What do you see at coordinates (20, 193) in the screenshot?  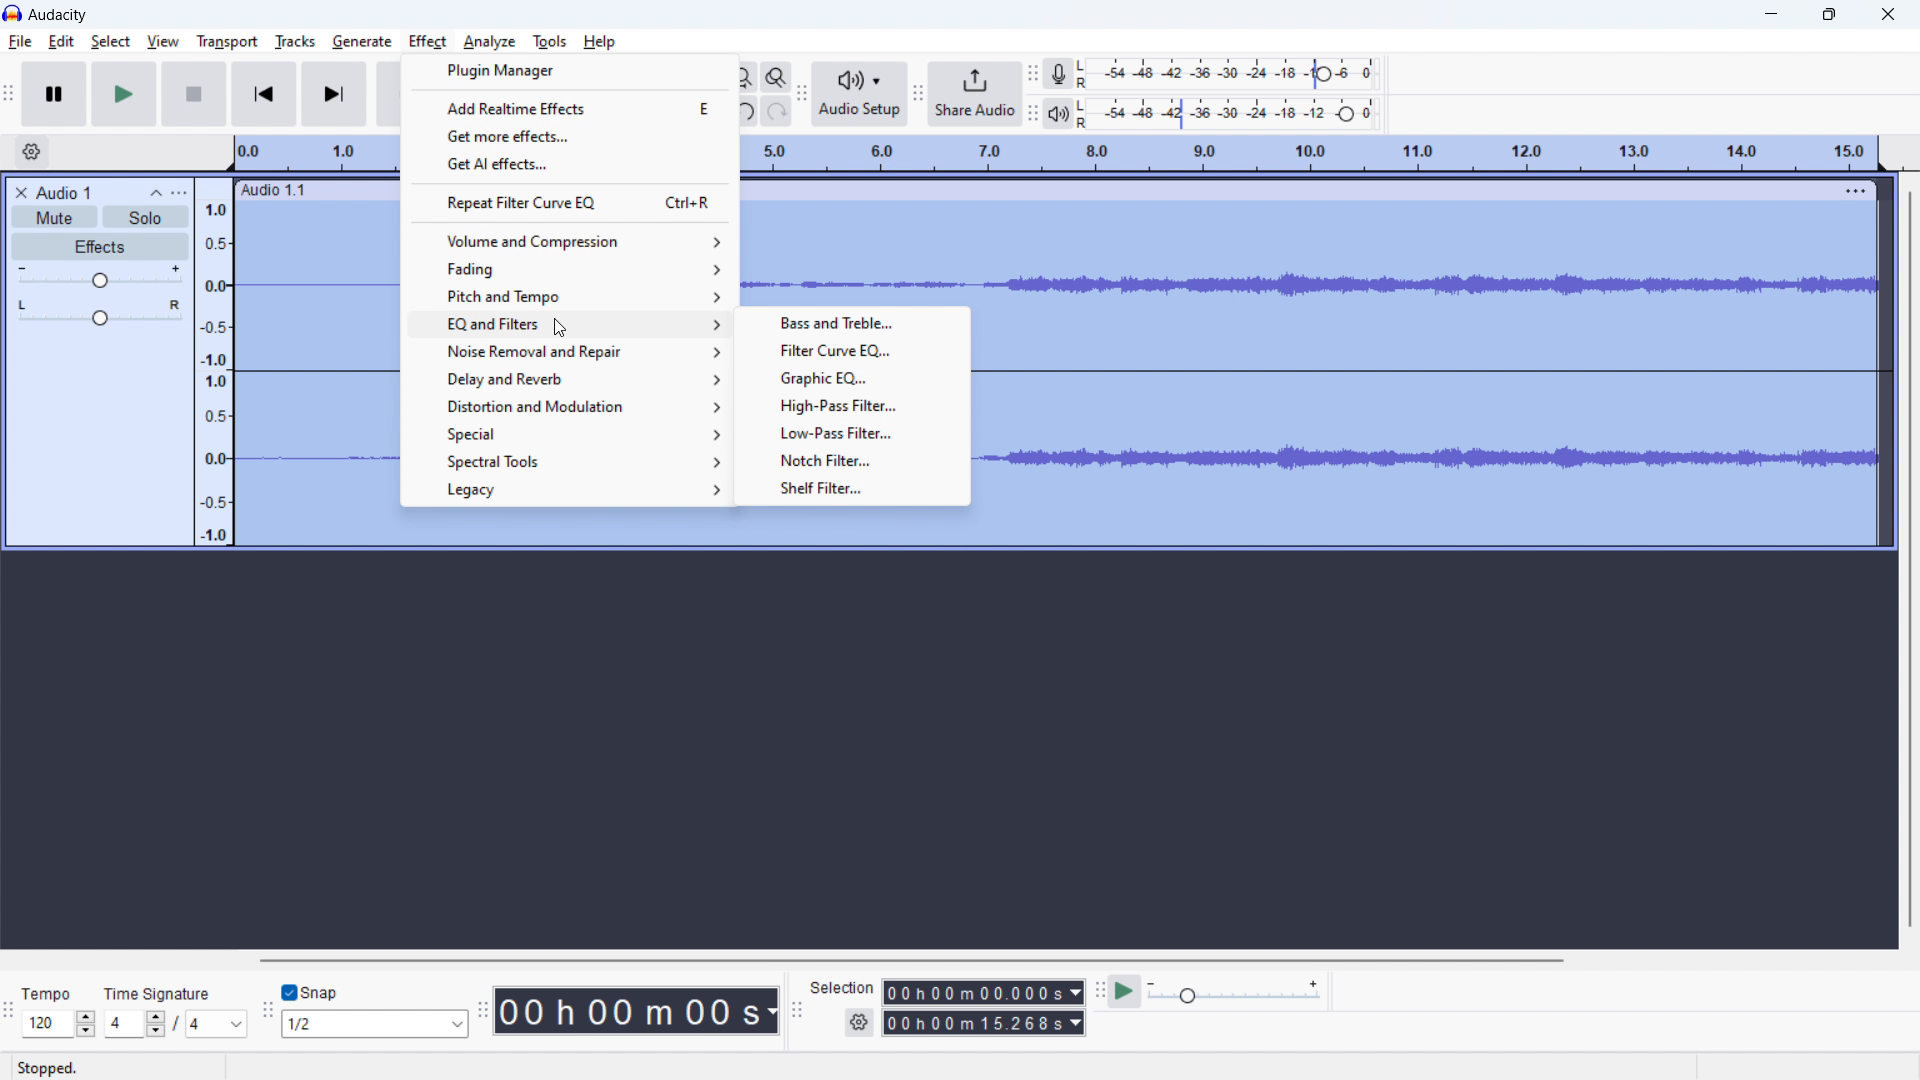 I see `delete audio` at bounding box center [20, 193].